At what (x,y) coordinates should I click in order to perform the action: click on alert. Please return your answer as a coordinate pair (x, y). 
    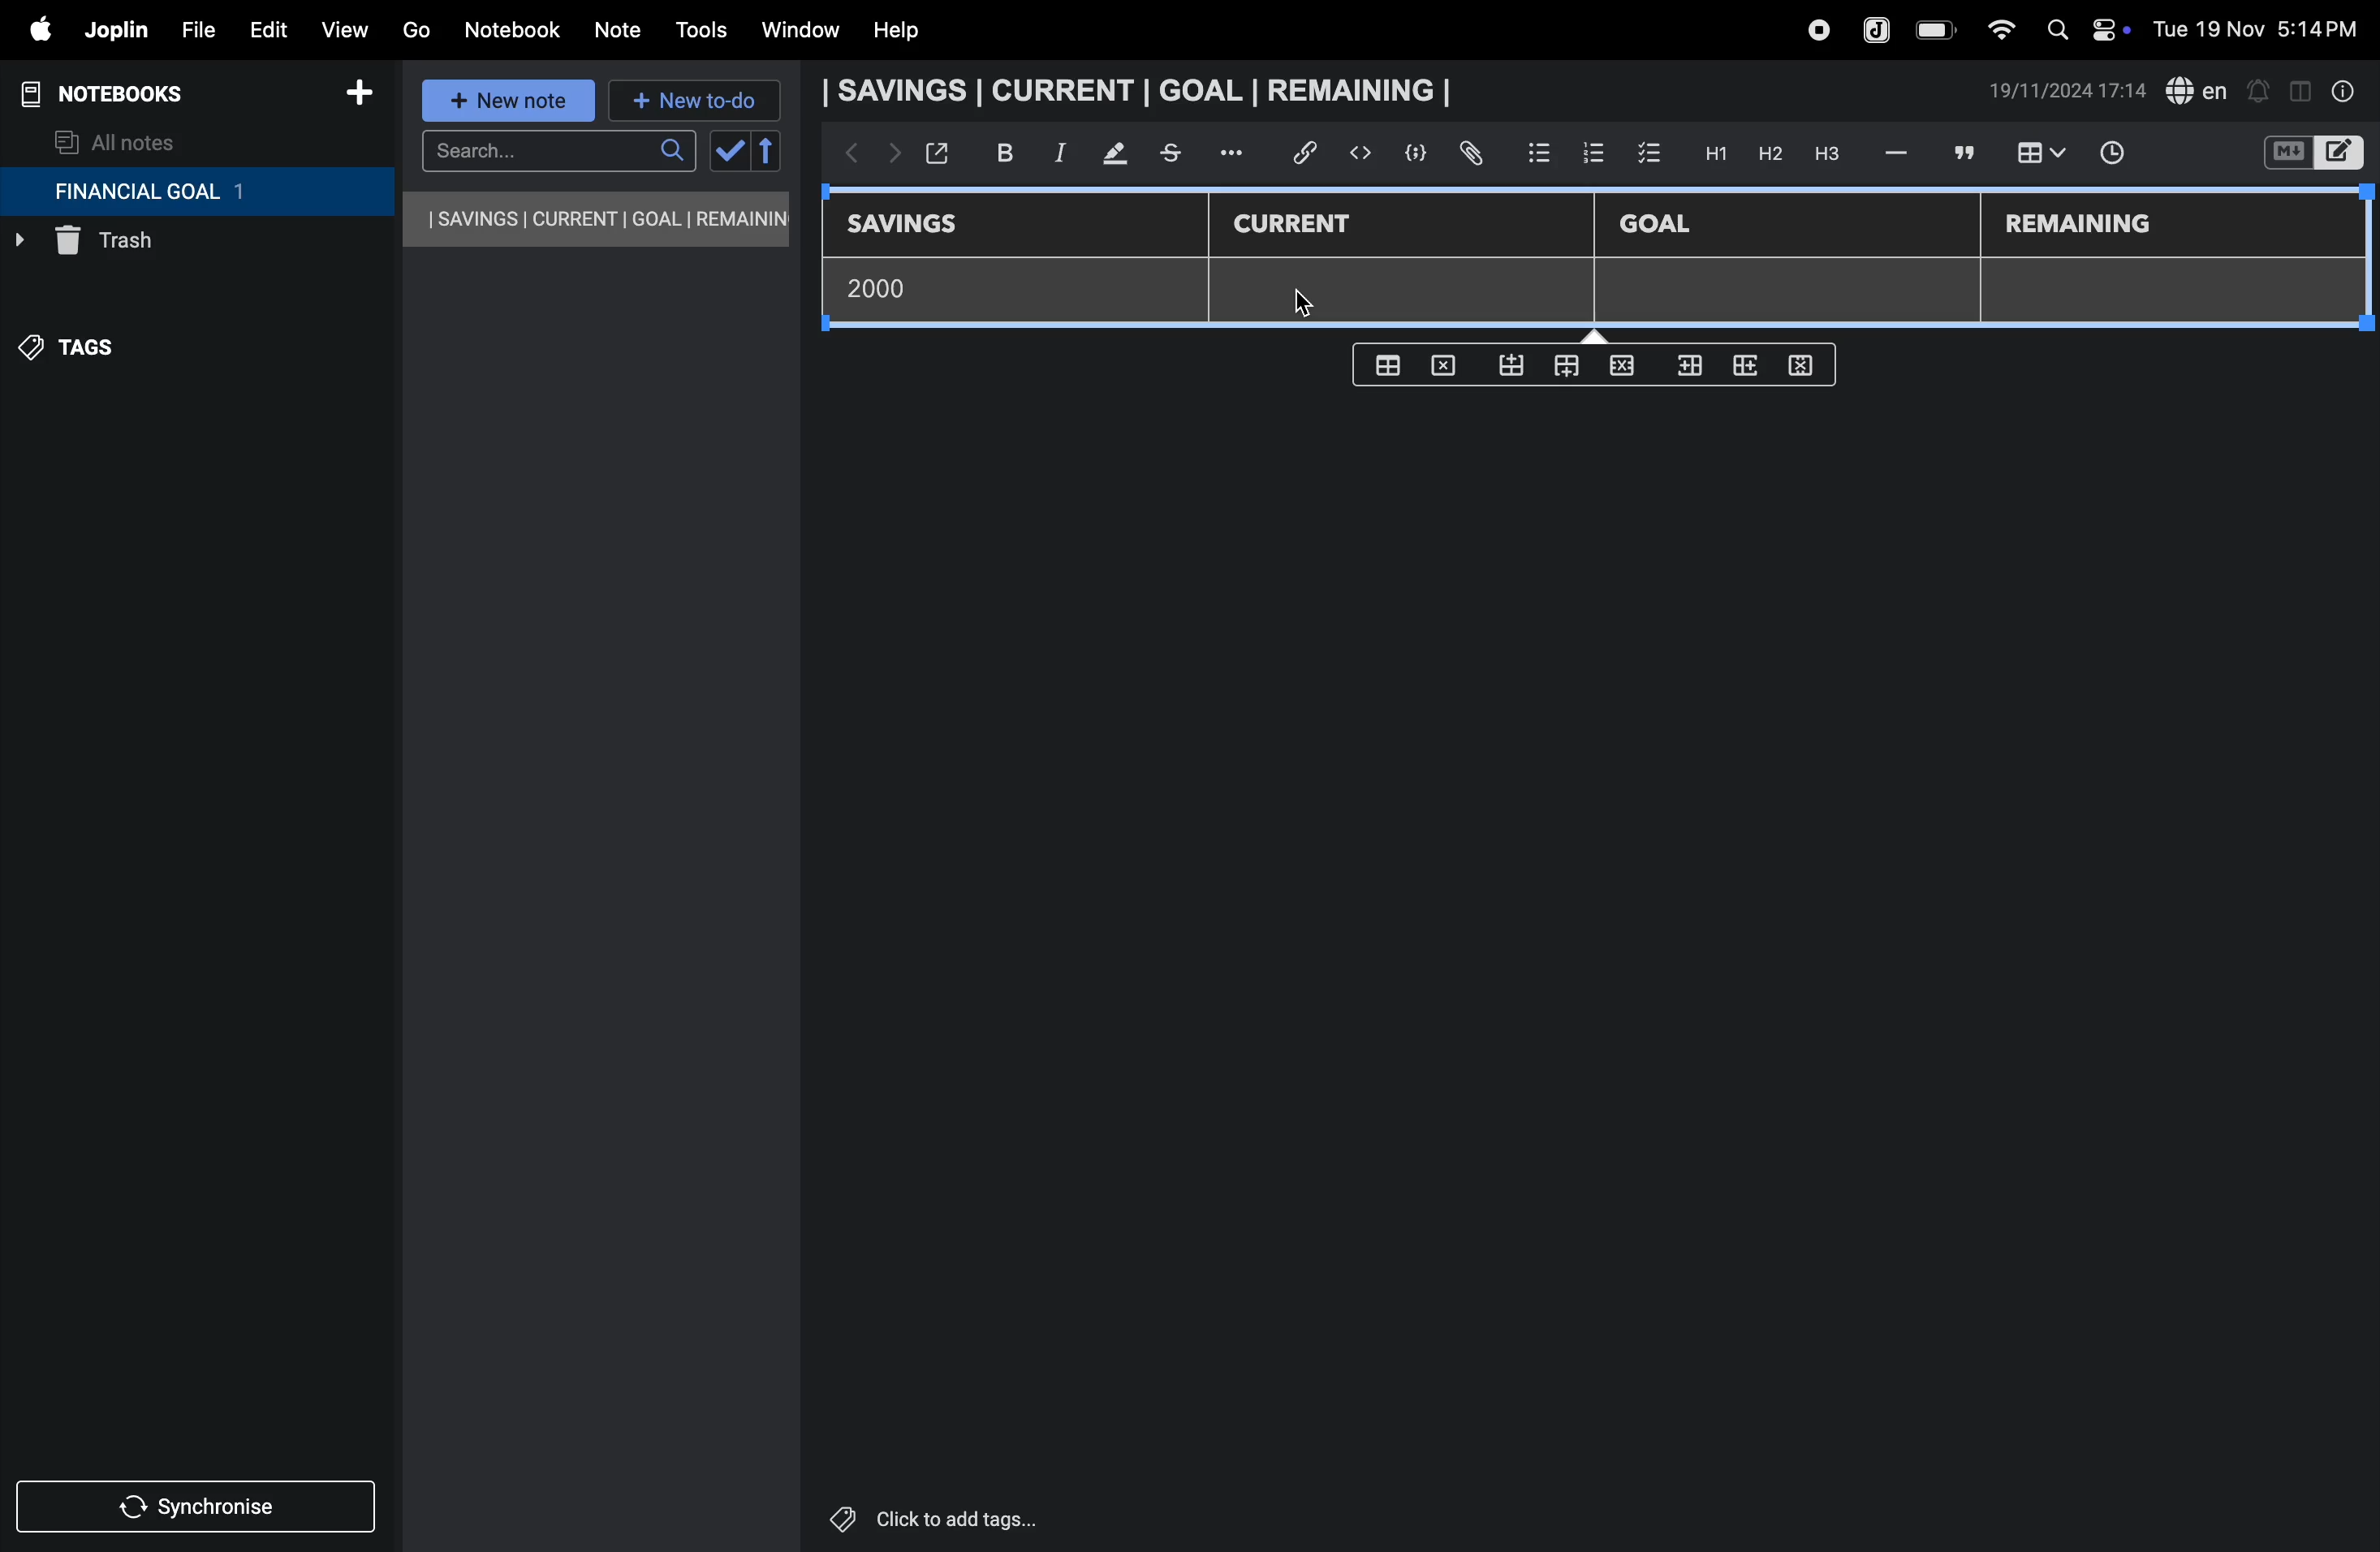
    Looking at the image, I should click on (2257, 90).